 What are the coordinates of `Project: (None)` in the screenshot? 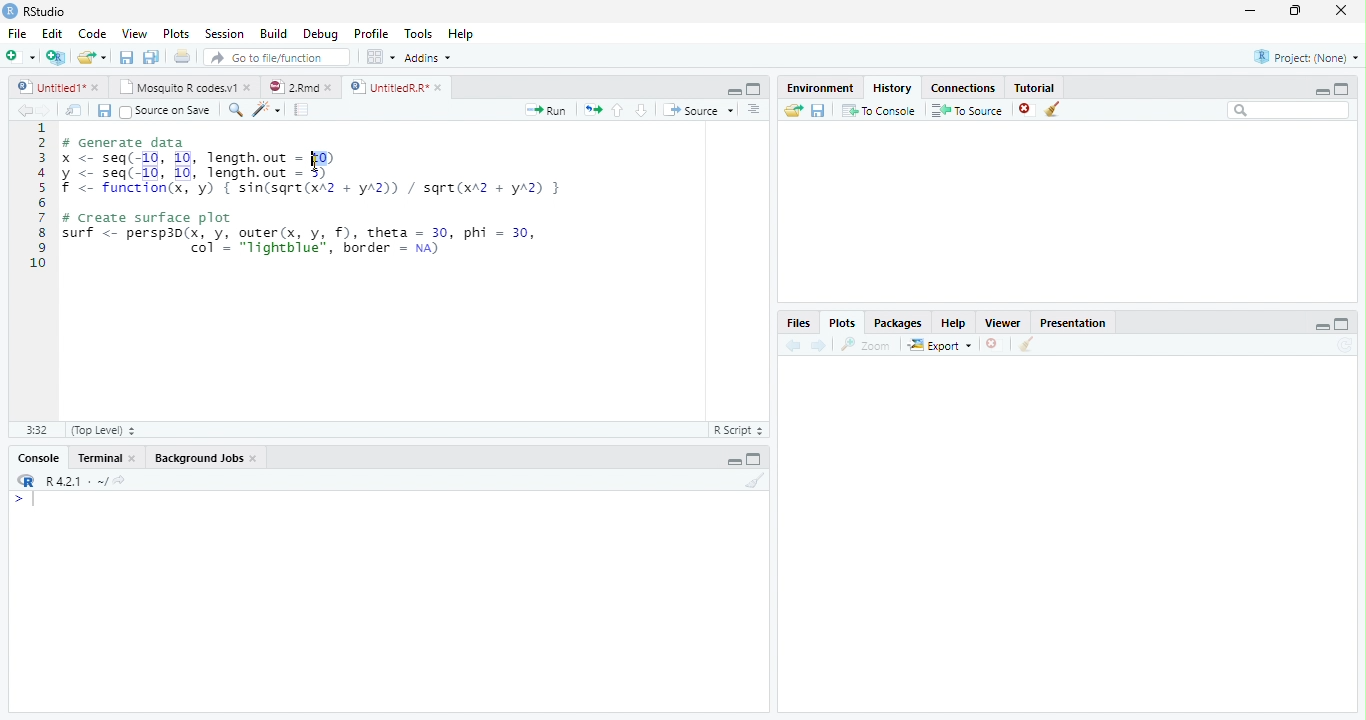 It's located at (1306, 57).